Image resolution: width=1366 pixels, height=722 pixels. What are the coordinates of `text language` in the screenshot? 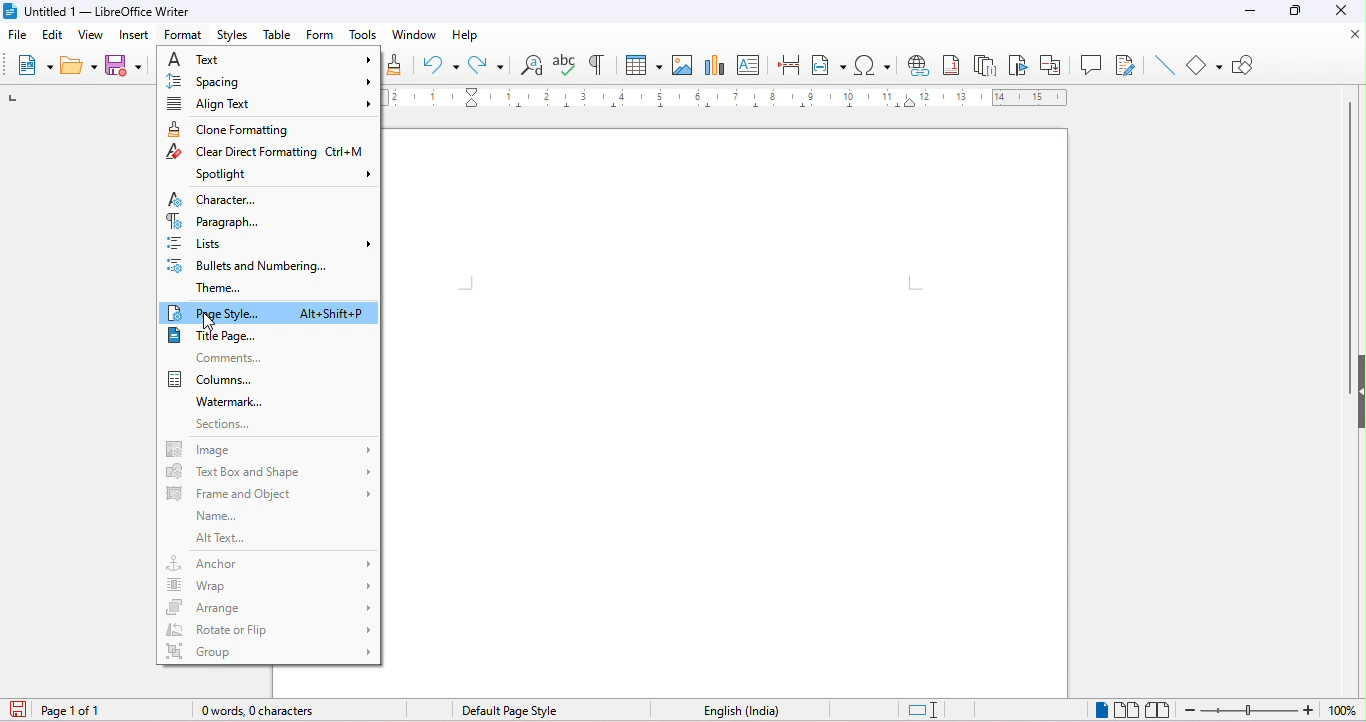 It's located at (741, 712).